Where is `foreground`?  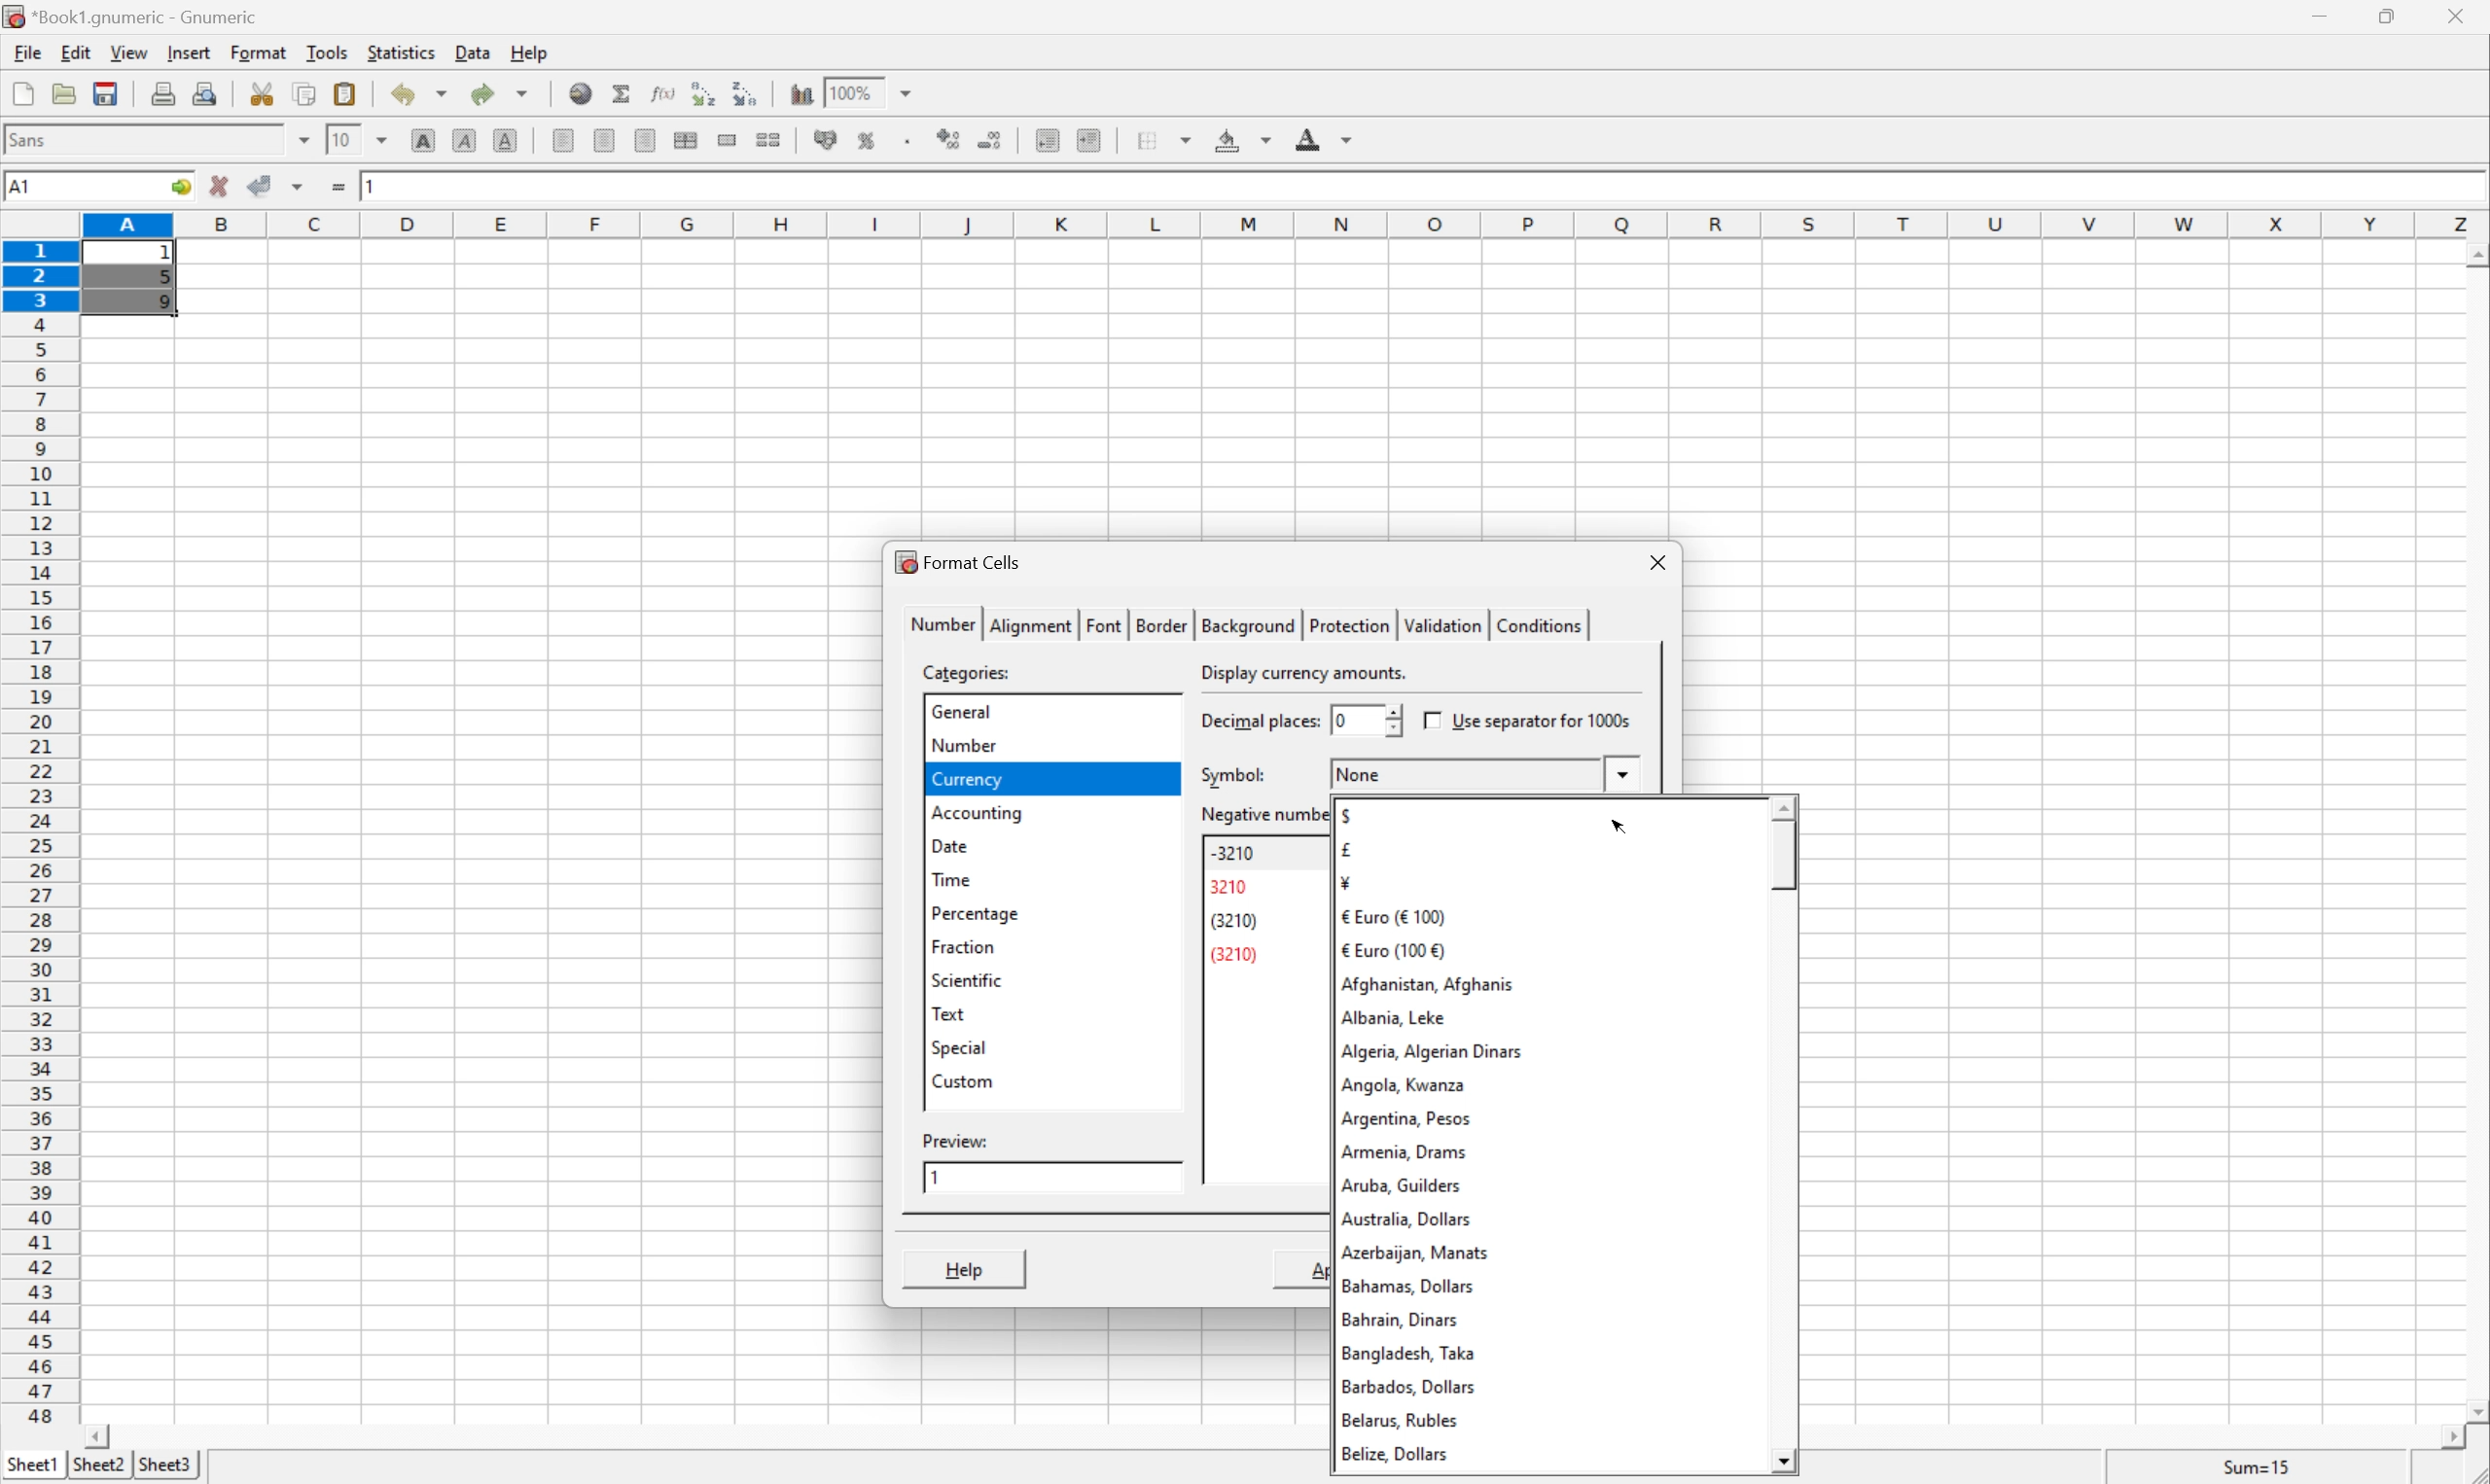 foreground is located at coordinates (1321, 136).